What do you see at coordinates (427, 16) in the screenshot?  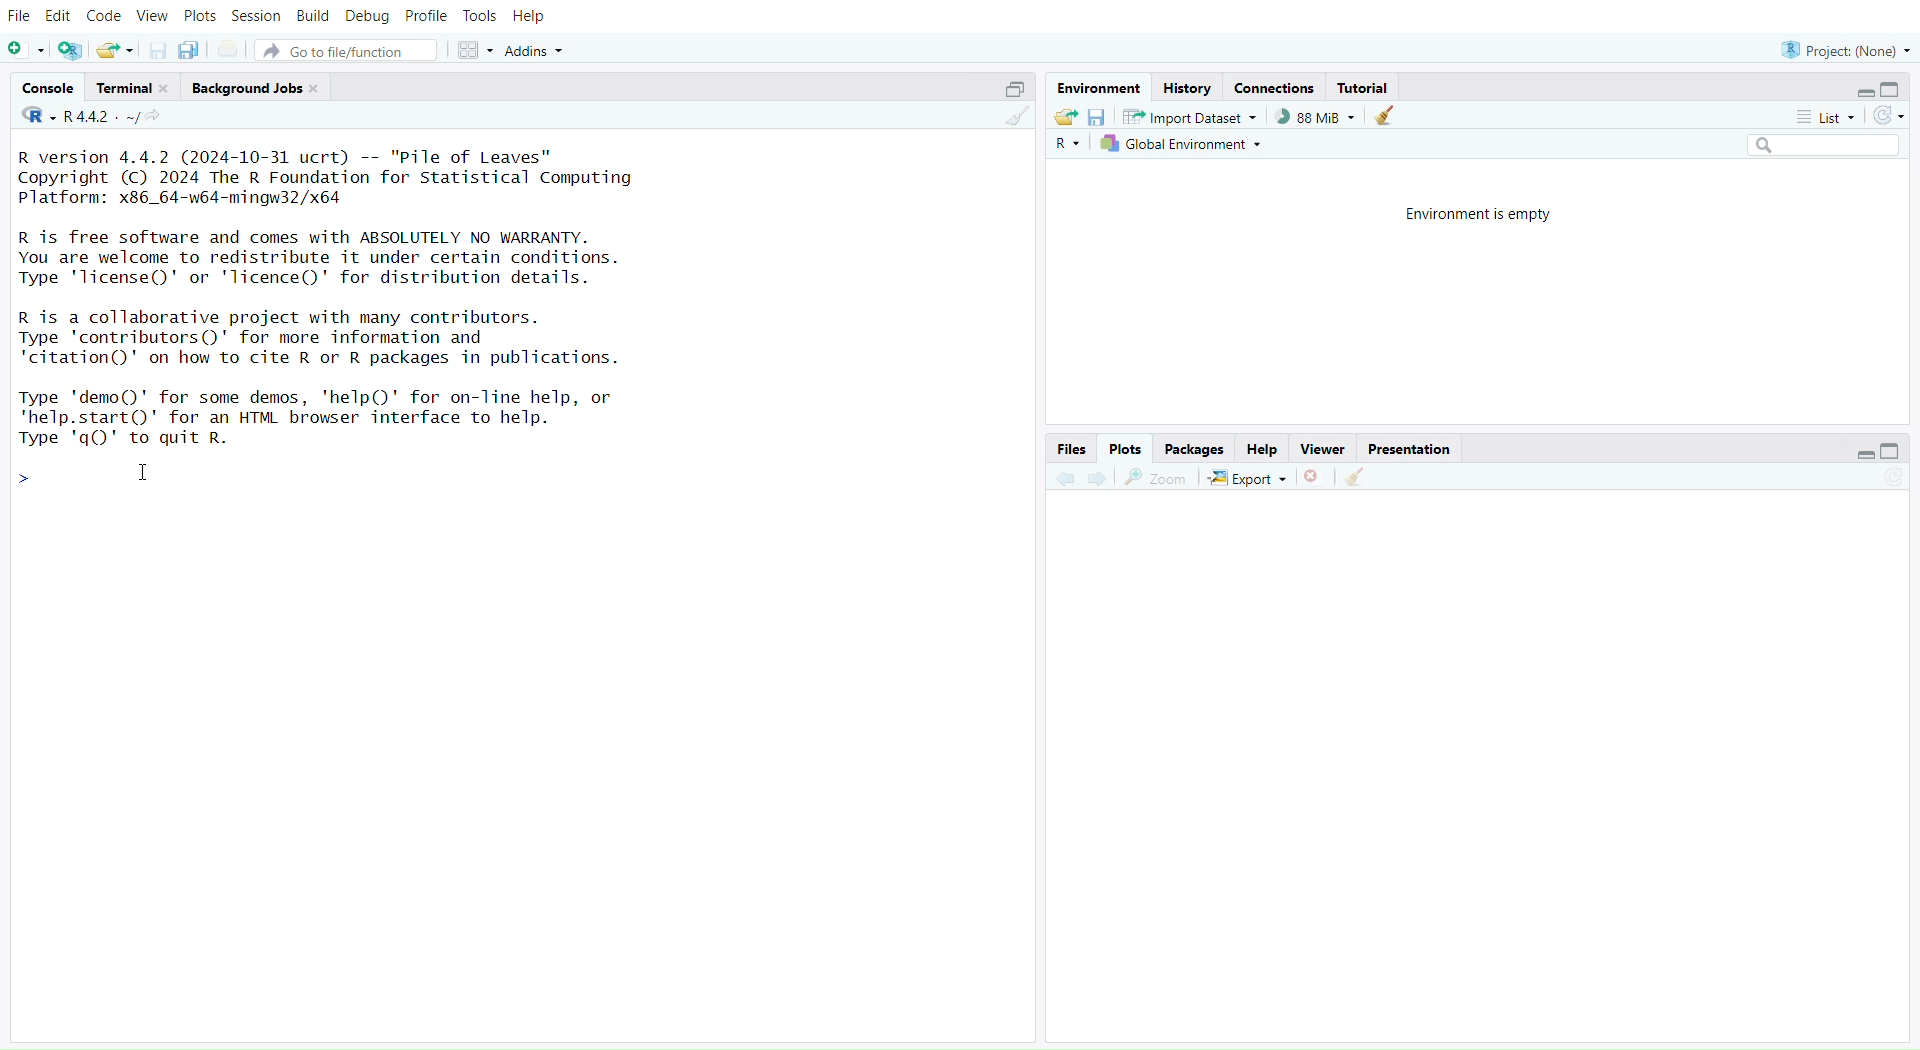 I see `profile` at bounding box center [427, 16].